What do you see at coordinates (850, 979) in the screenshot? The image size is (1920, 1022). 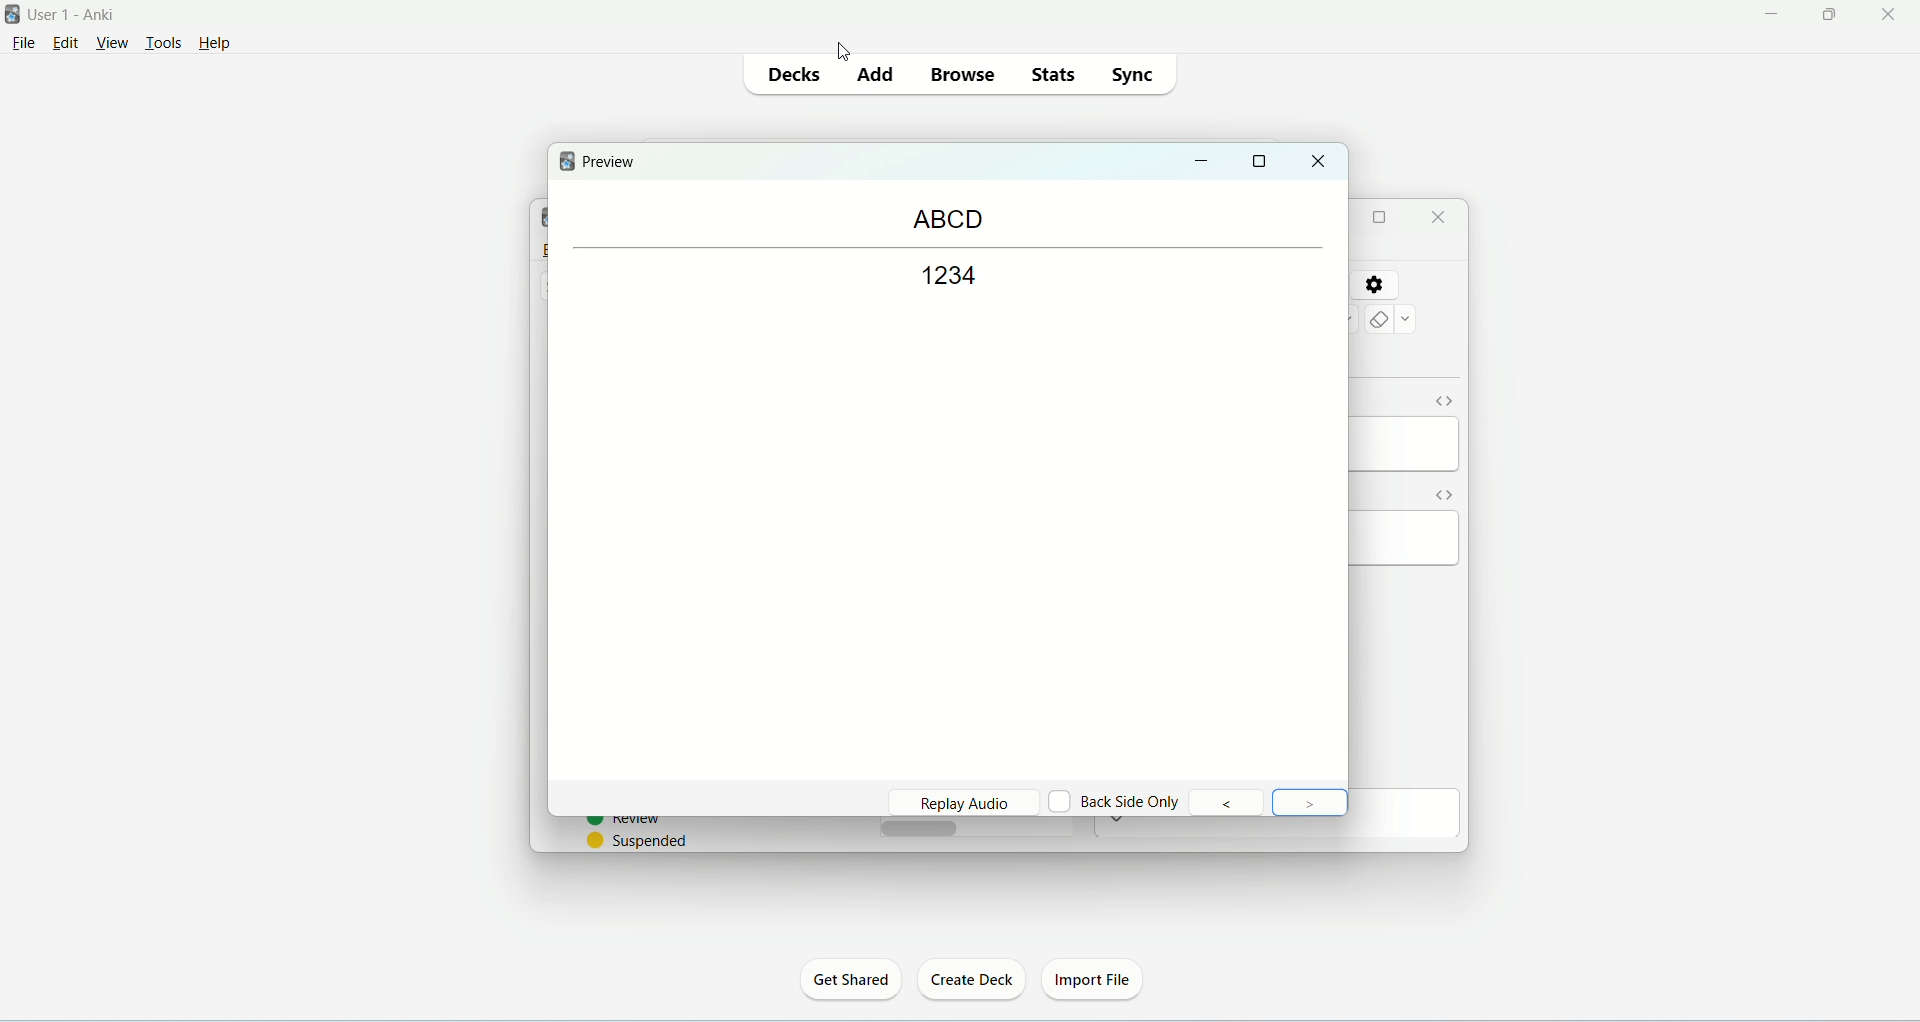 I see `get shared` at bounding box center [850, 979].